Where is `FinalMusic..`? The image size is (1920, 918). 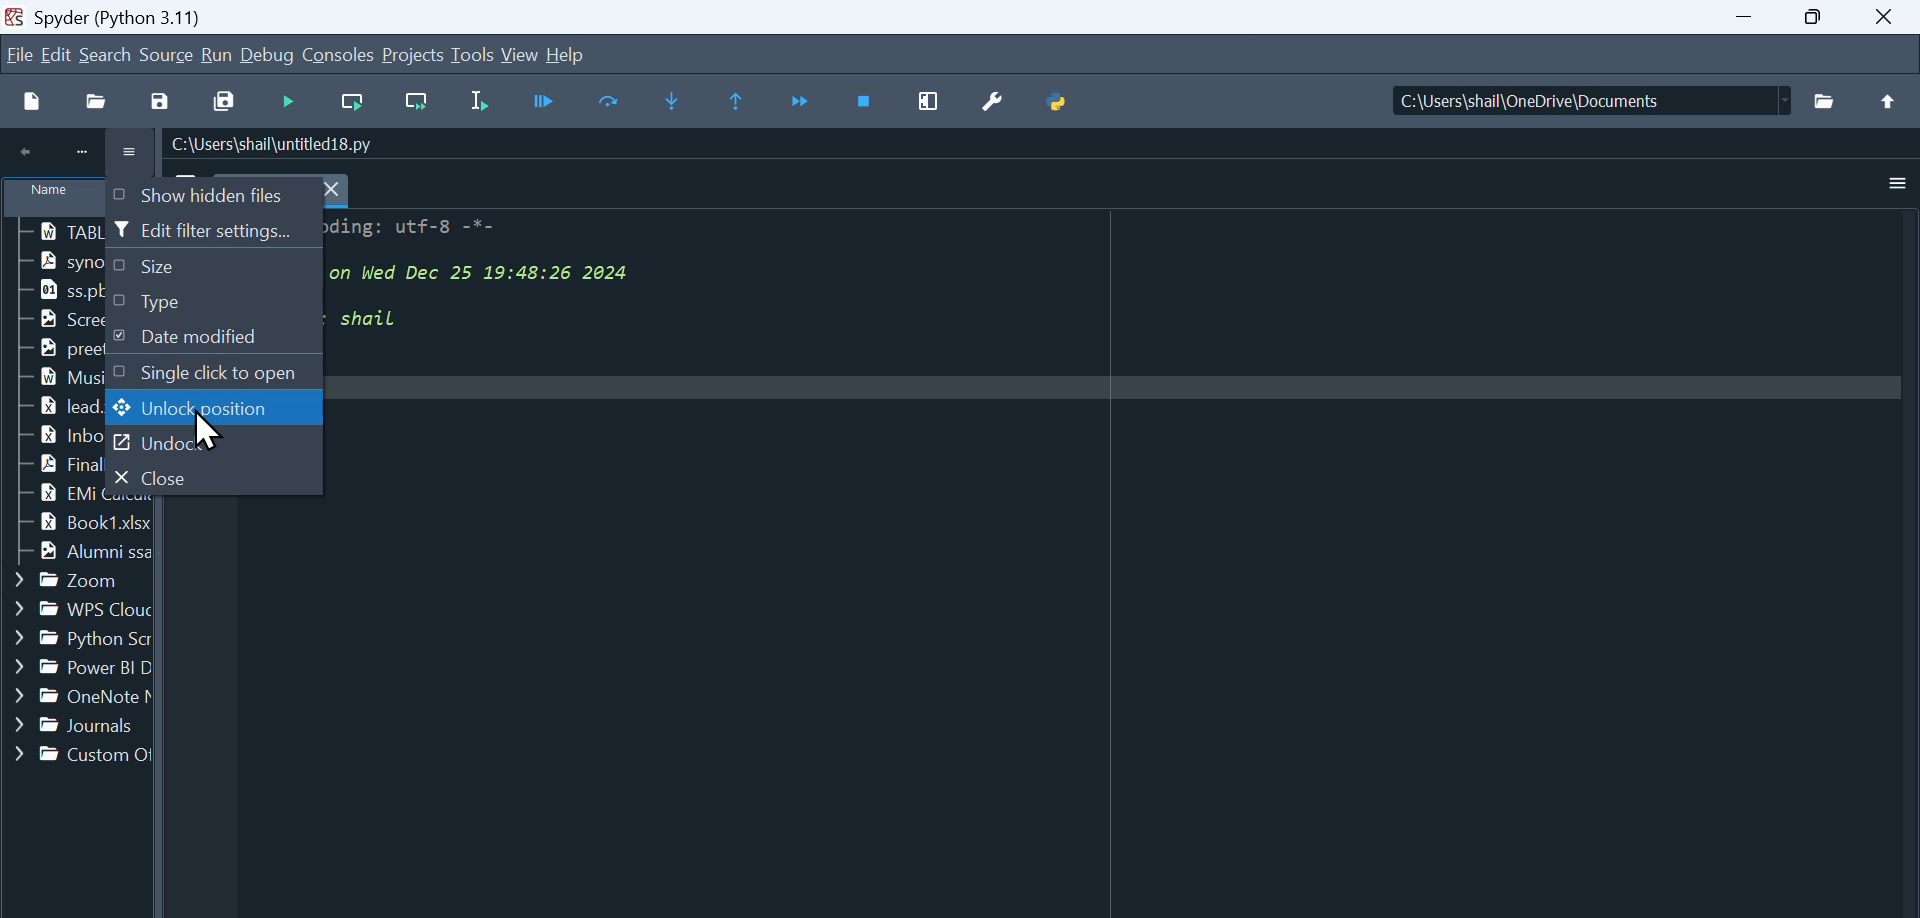
FinalMusic.. is located at coordinates (49, 463).